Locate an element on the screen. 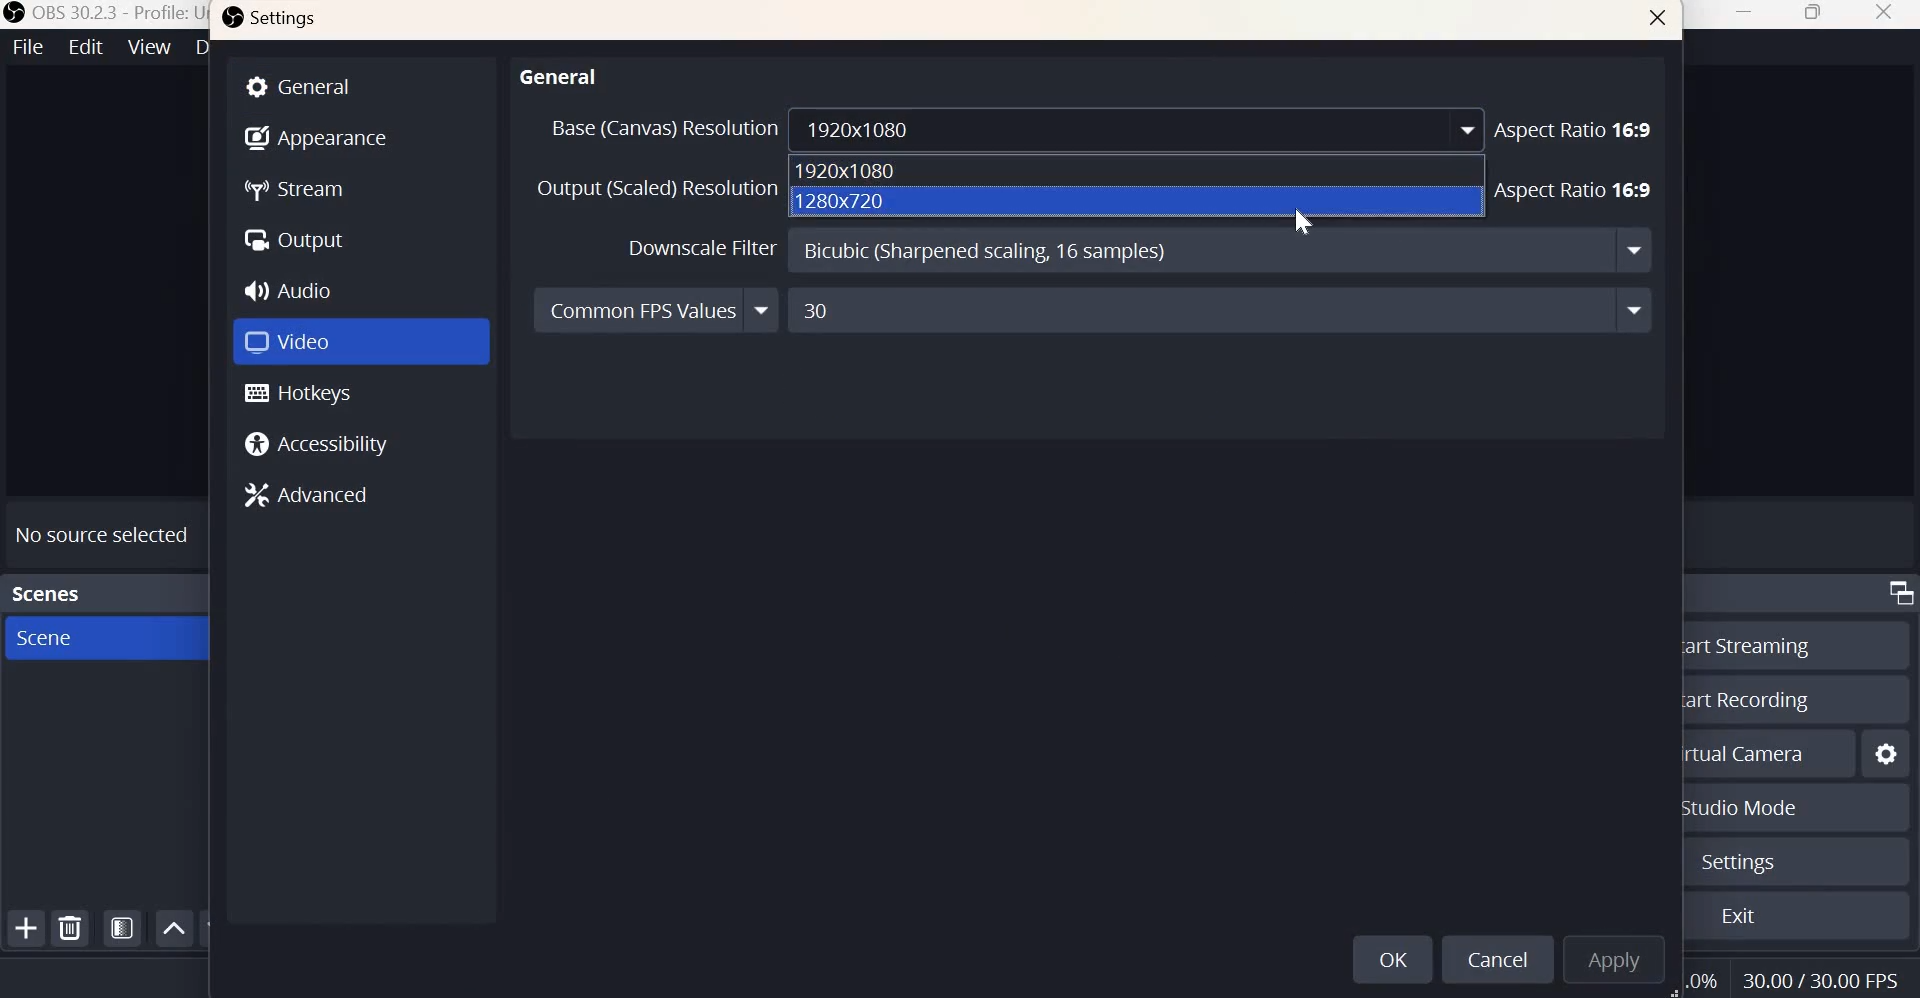 The height and width of the screenshot is (998, 1920). General is located at coordinates (560, 73).